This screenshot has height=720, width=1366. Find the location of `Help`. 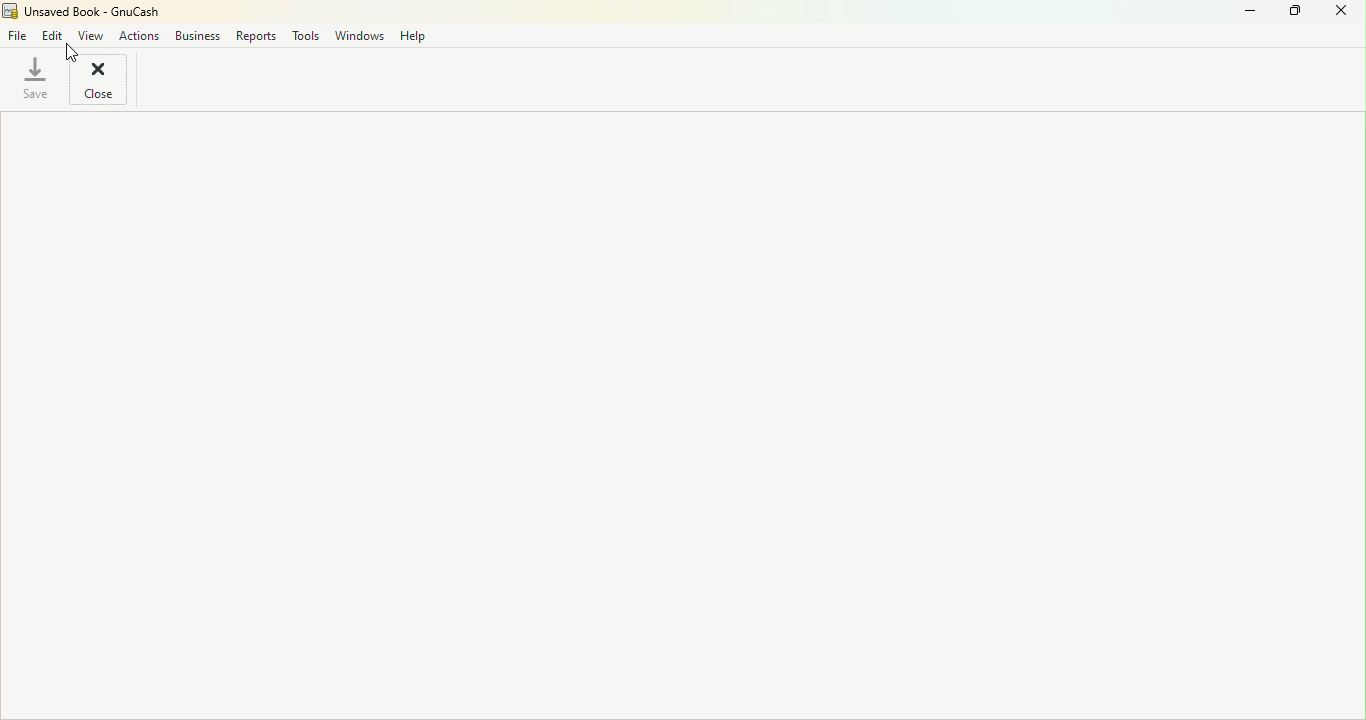

Help is located at coordinates (415, 35).